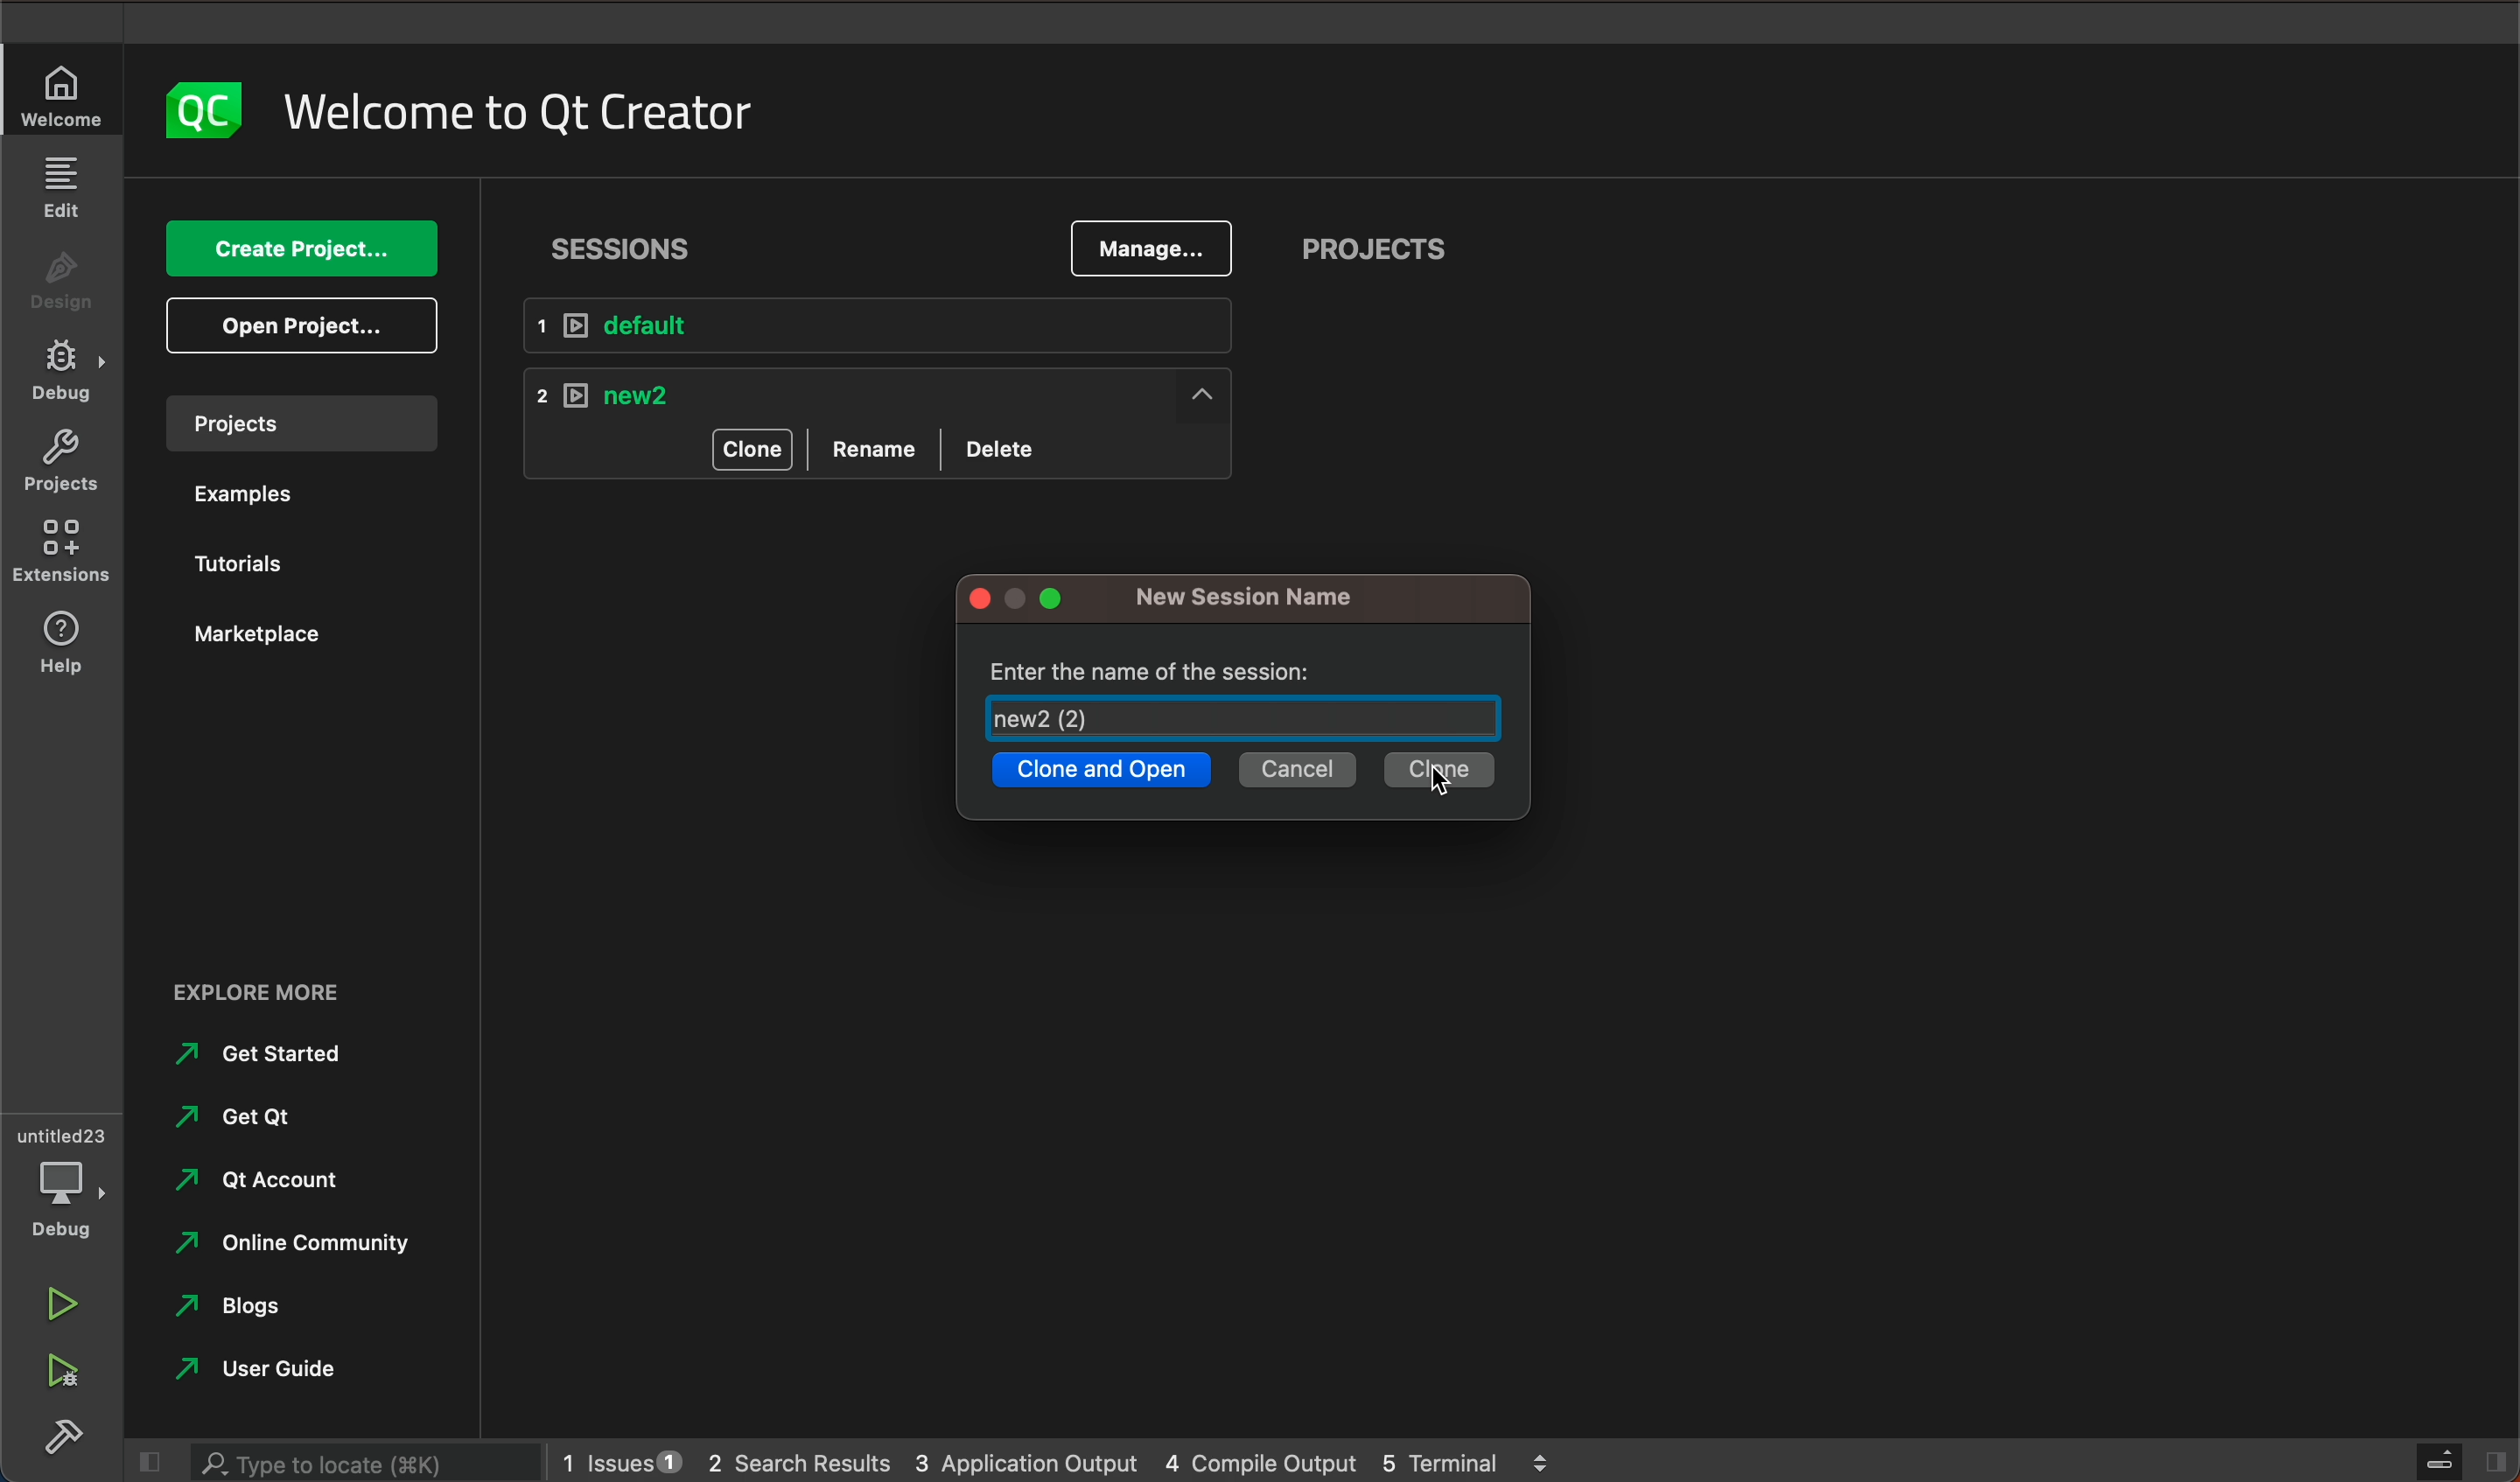 The height and width of the screenshot is (1482, 2520). What do you see at coordinates (297, 420) in the screenshot?
I see `project` at bounding box center [297, 420].